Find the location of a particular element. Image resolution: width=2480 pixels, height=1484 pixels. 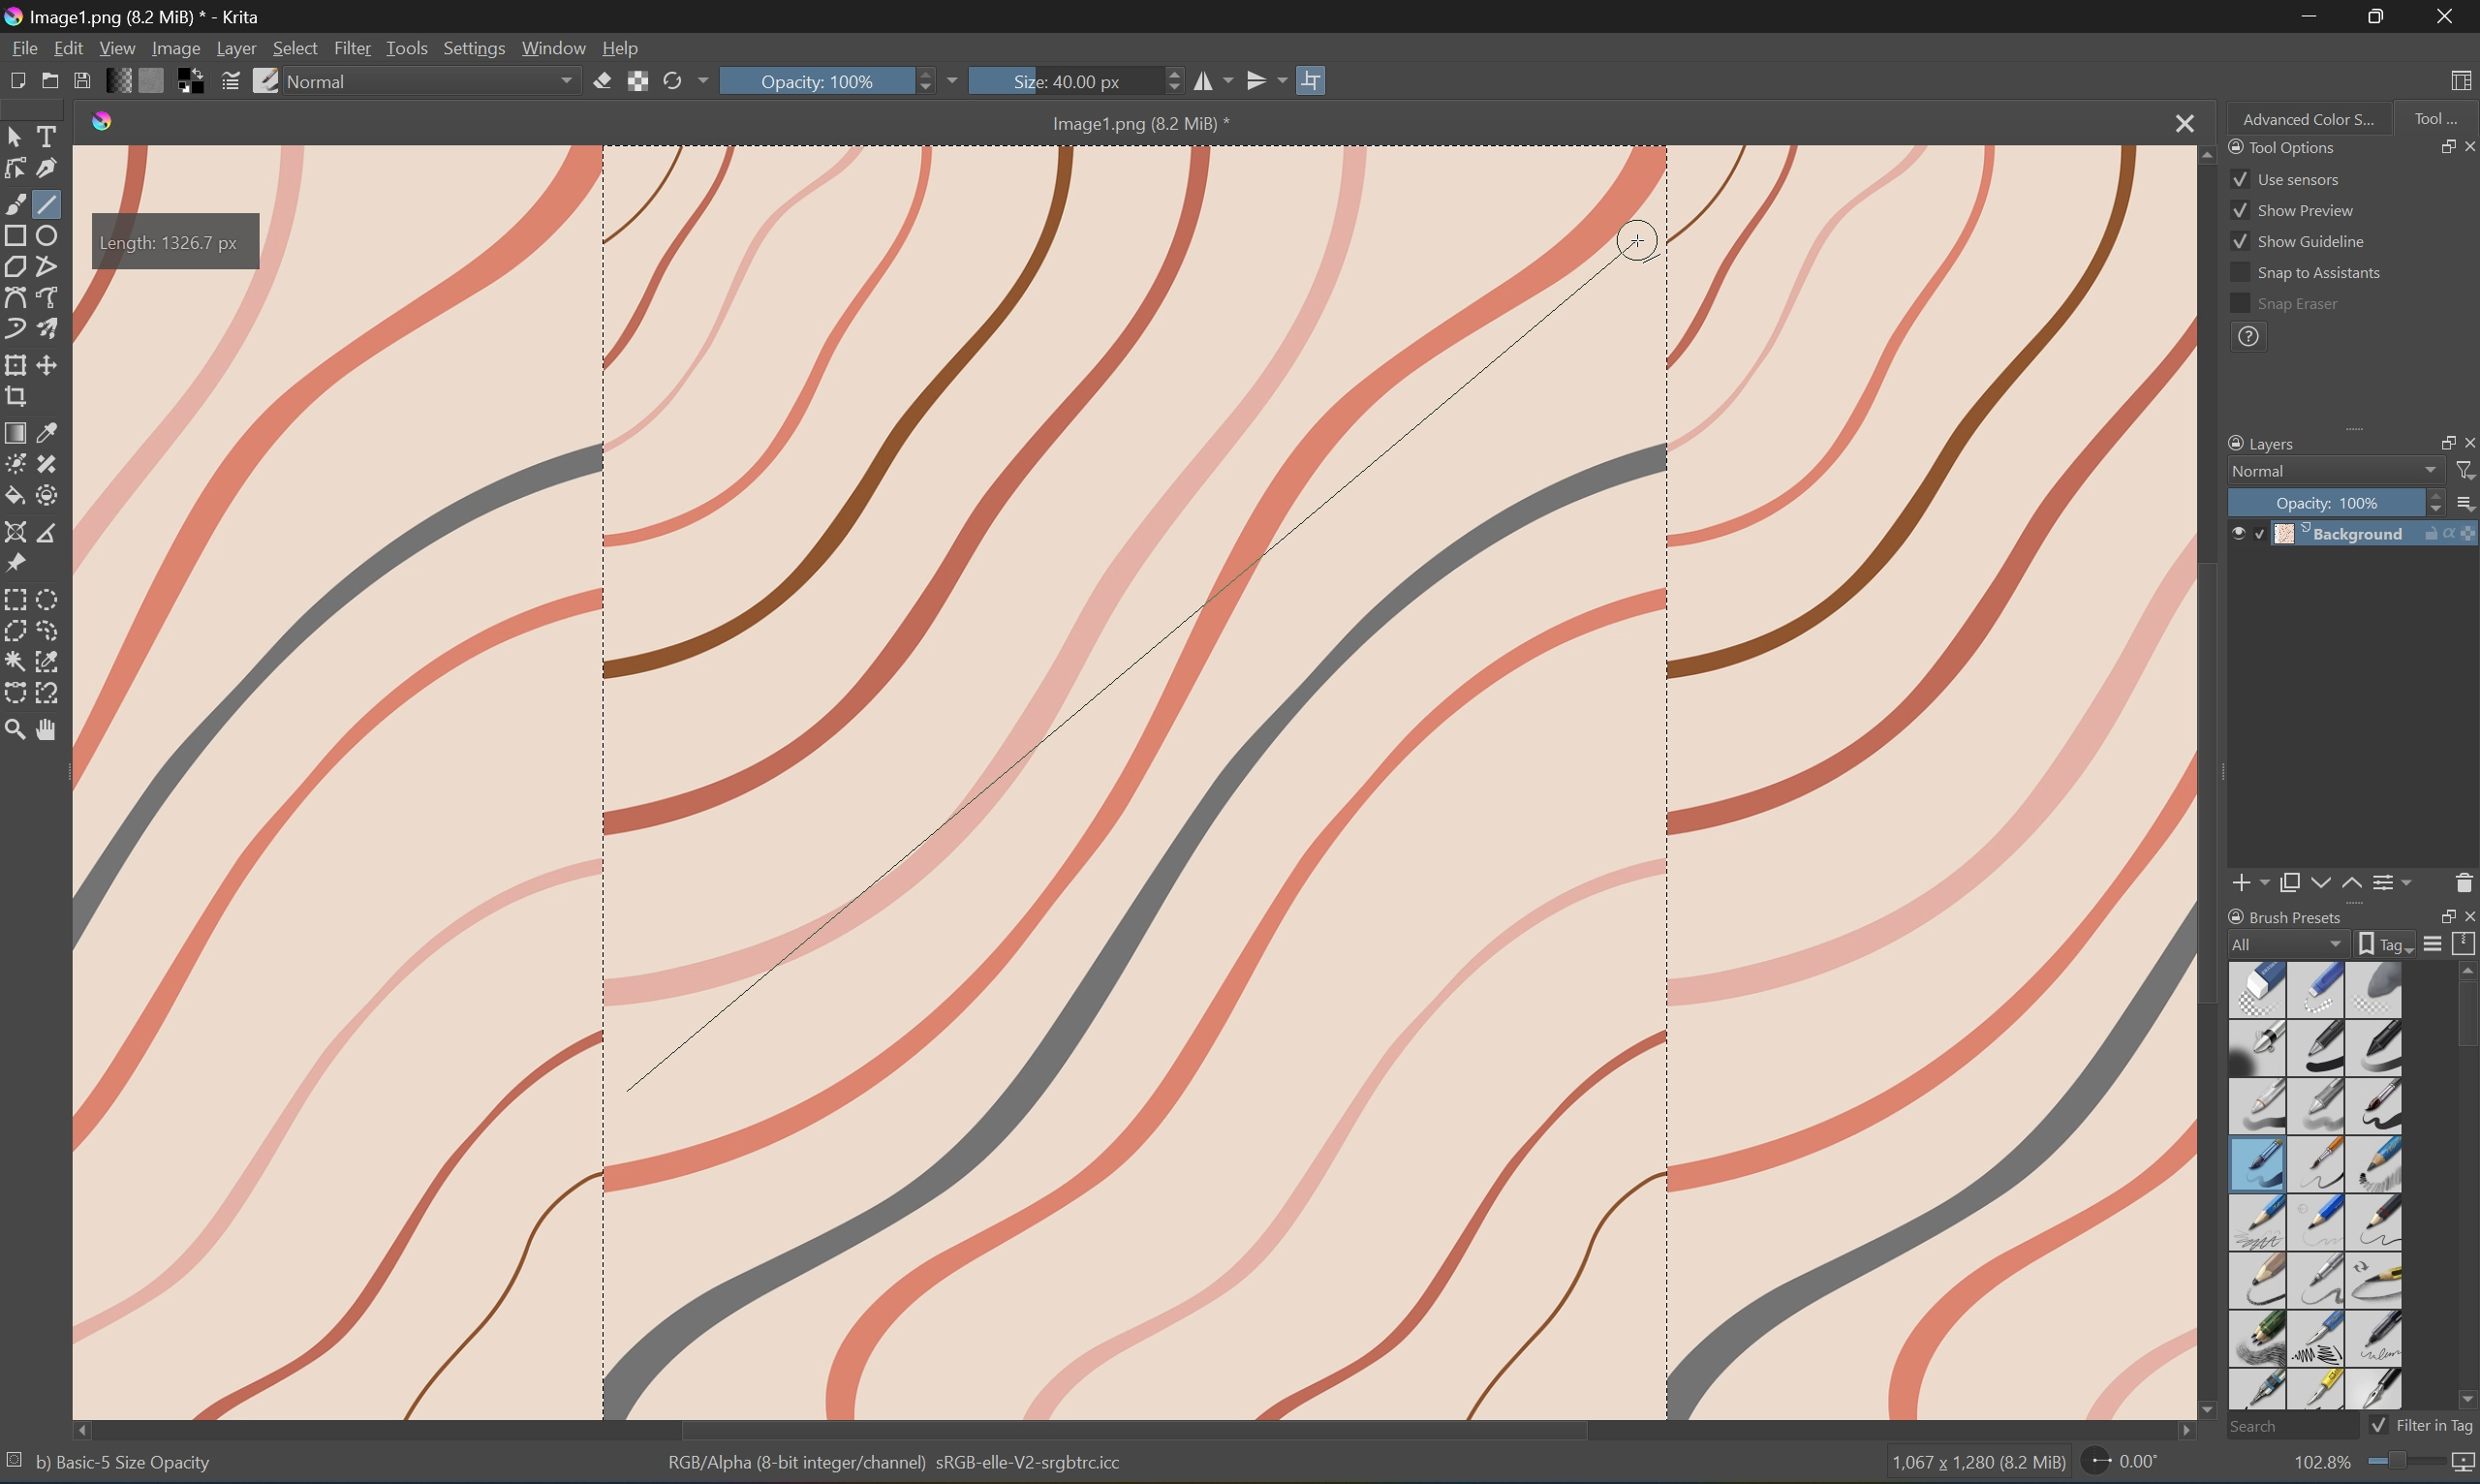

Scroll Right is located at coordinates (2176, 1432).